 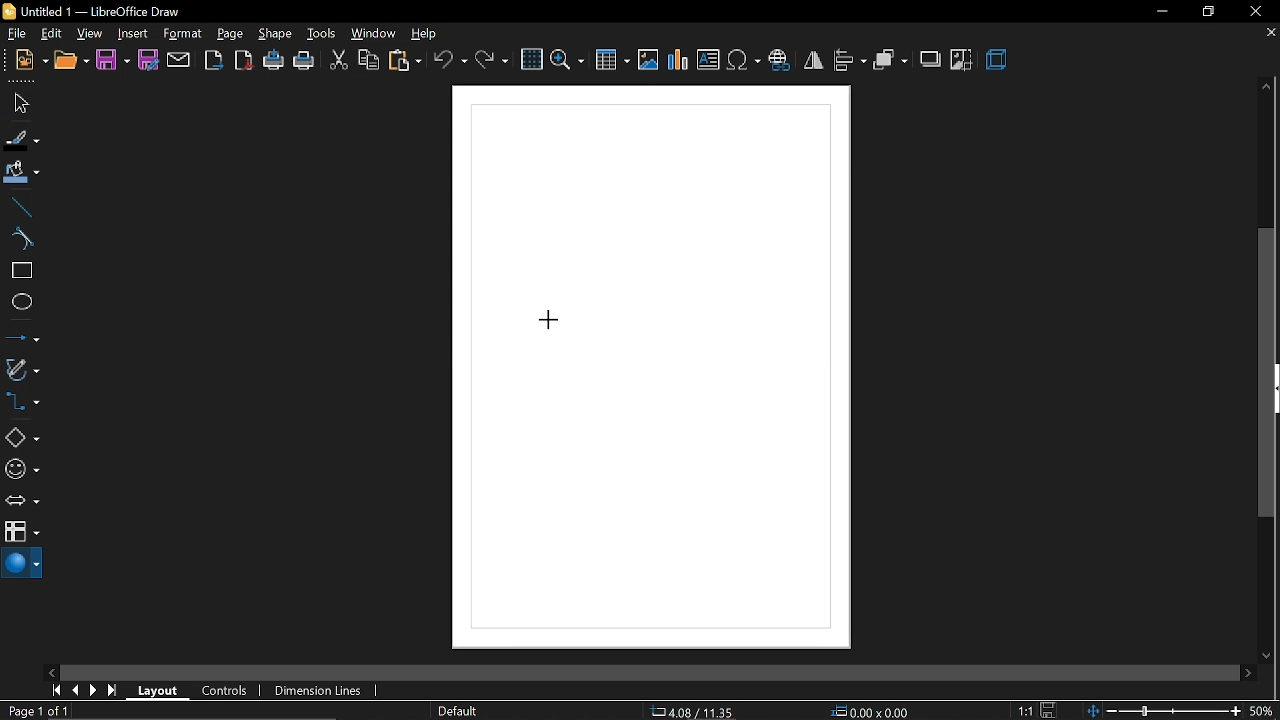 I want to click on move up, so click(x=1268, y=86).